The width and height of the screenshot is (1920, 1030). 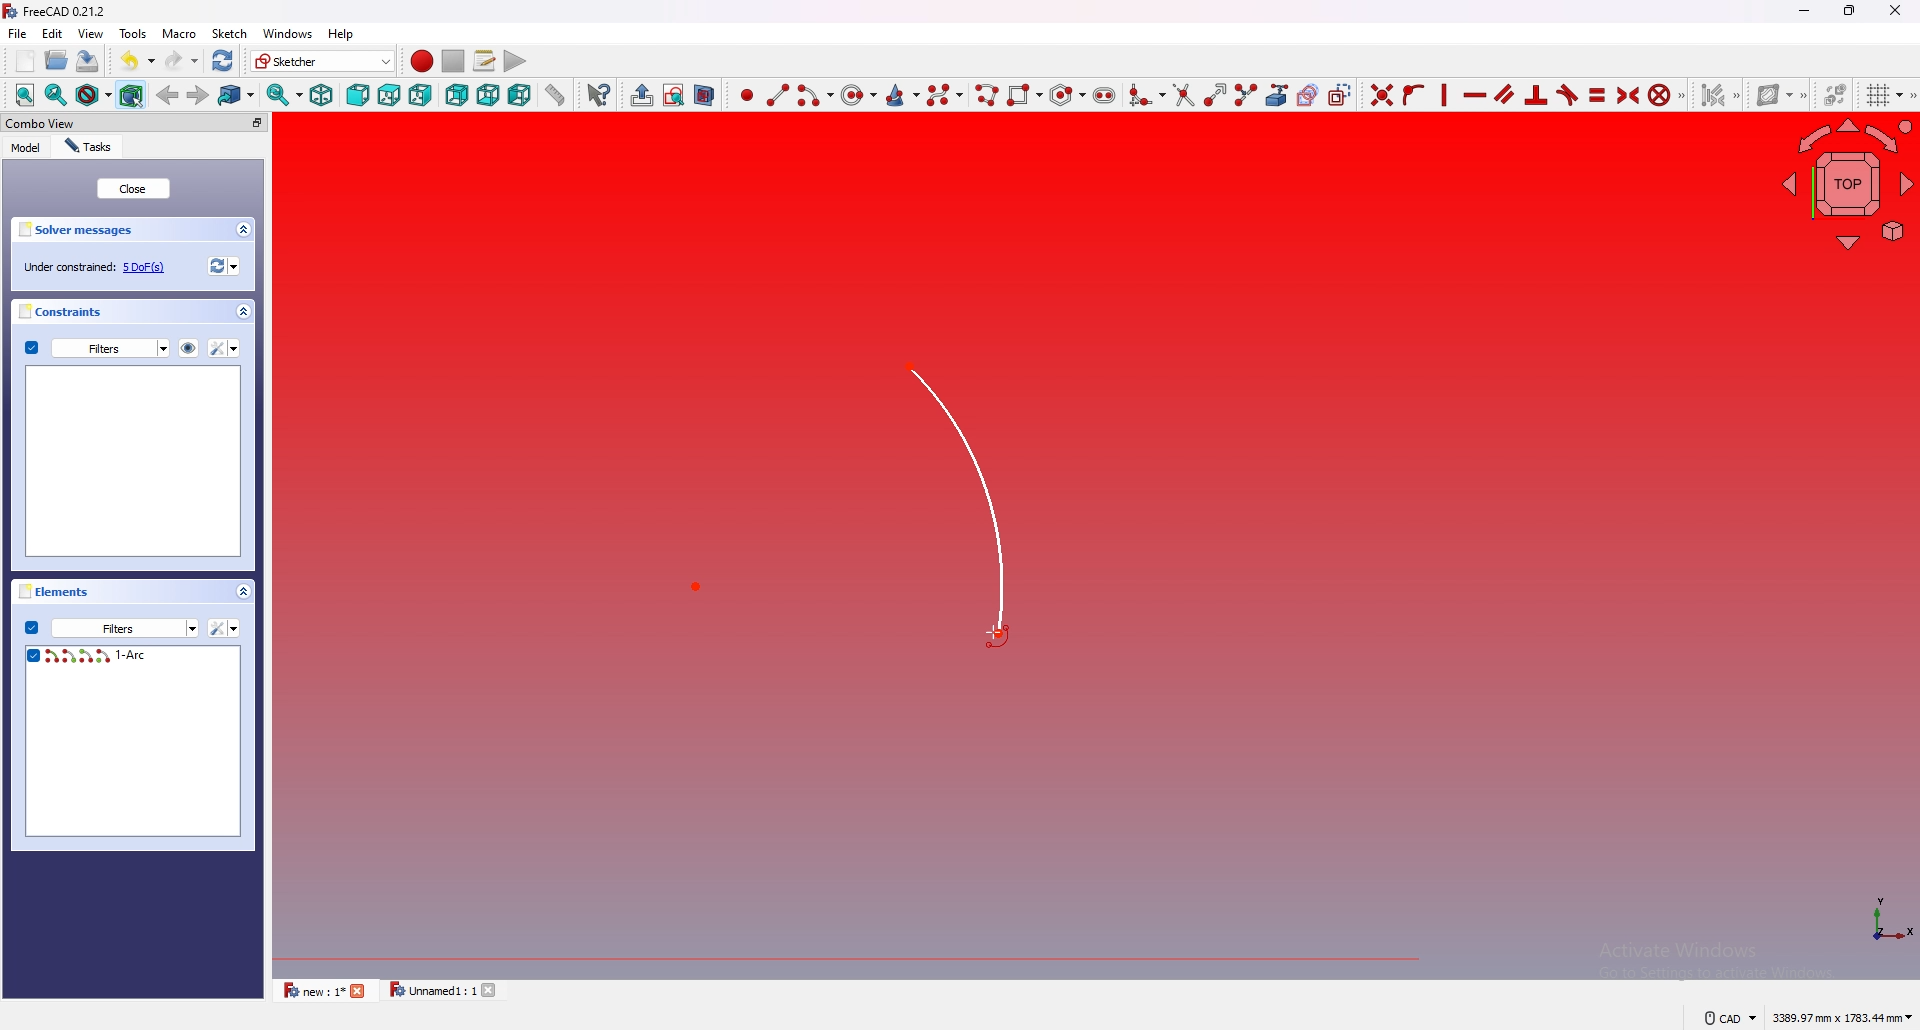 I want to click on create circle, so click(x=855, y=95).